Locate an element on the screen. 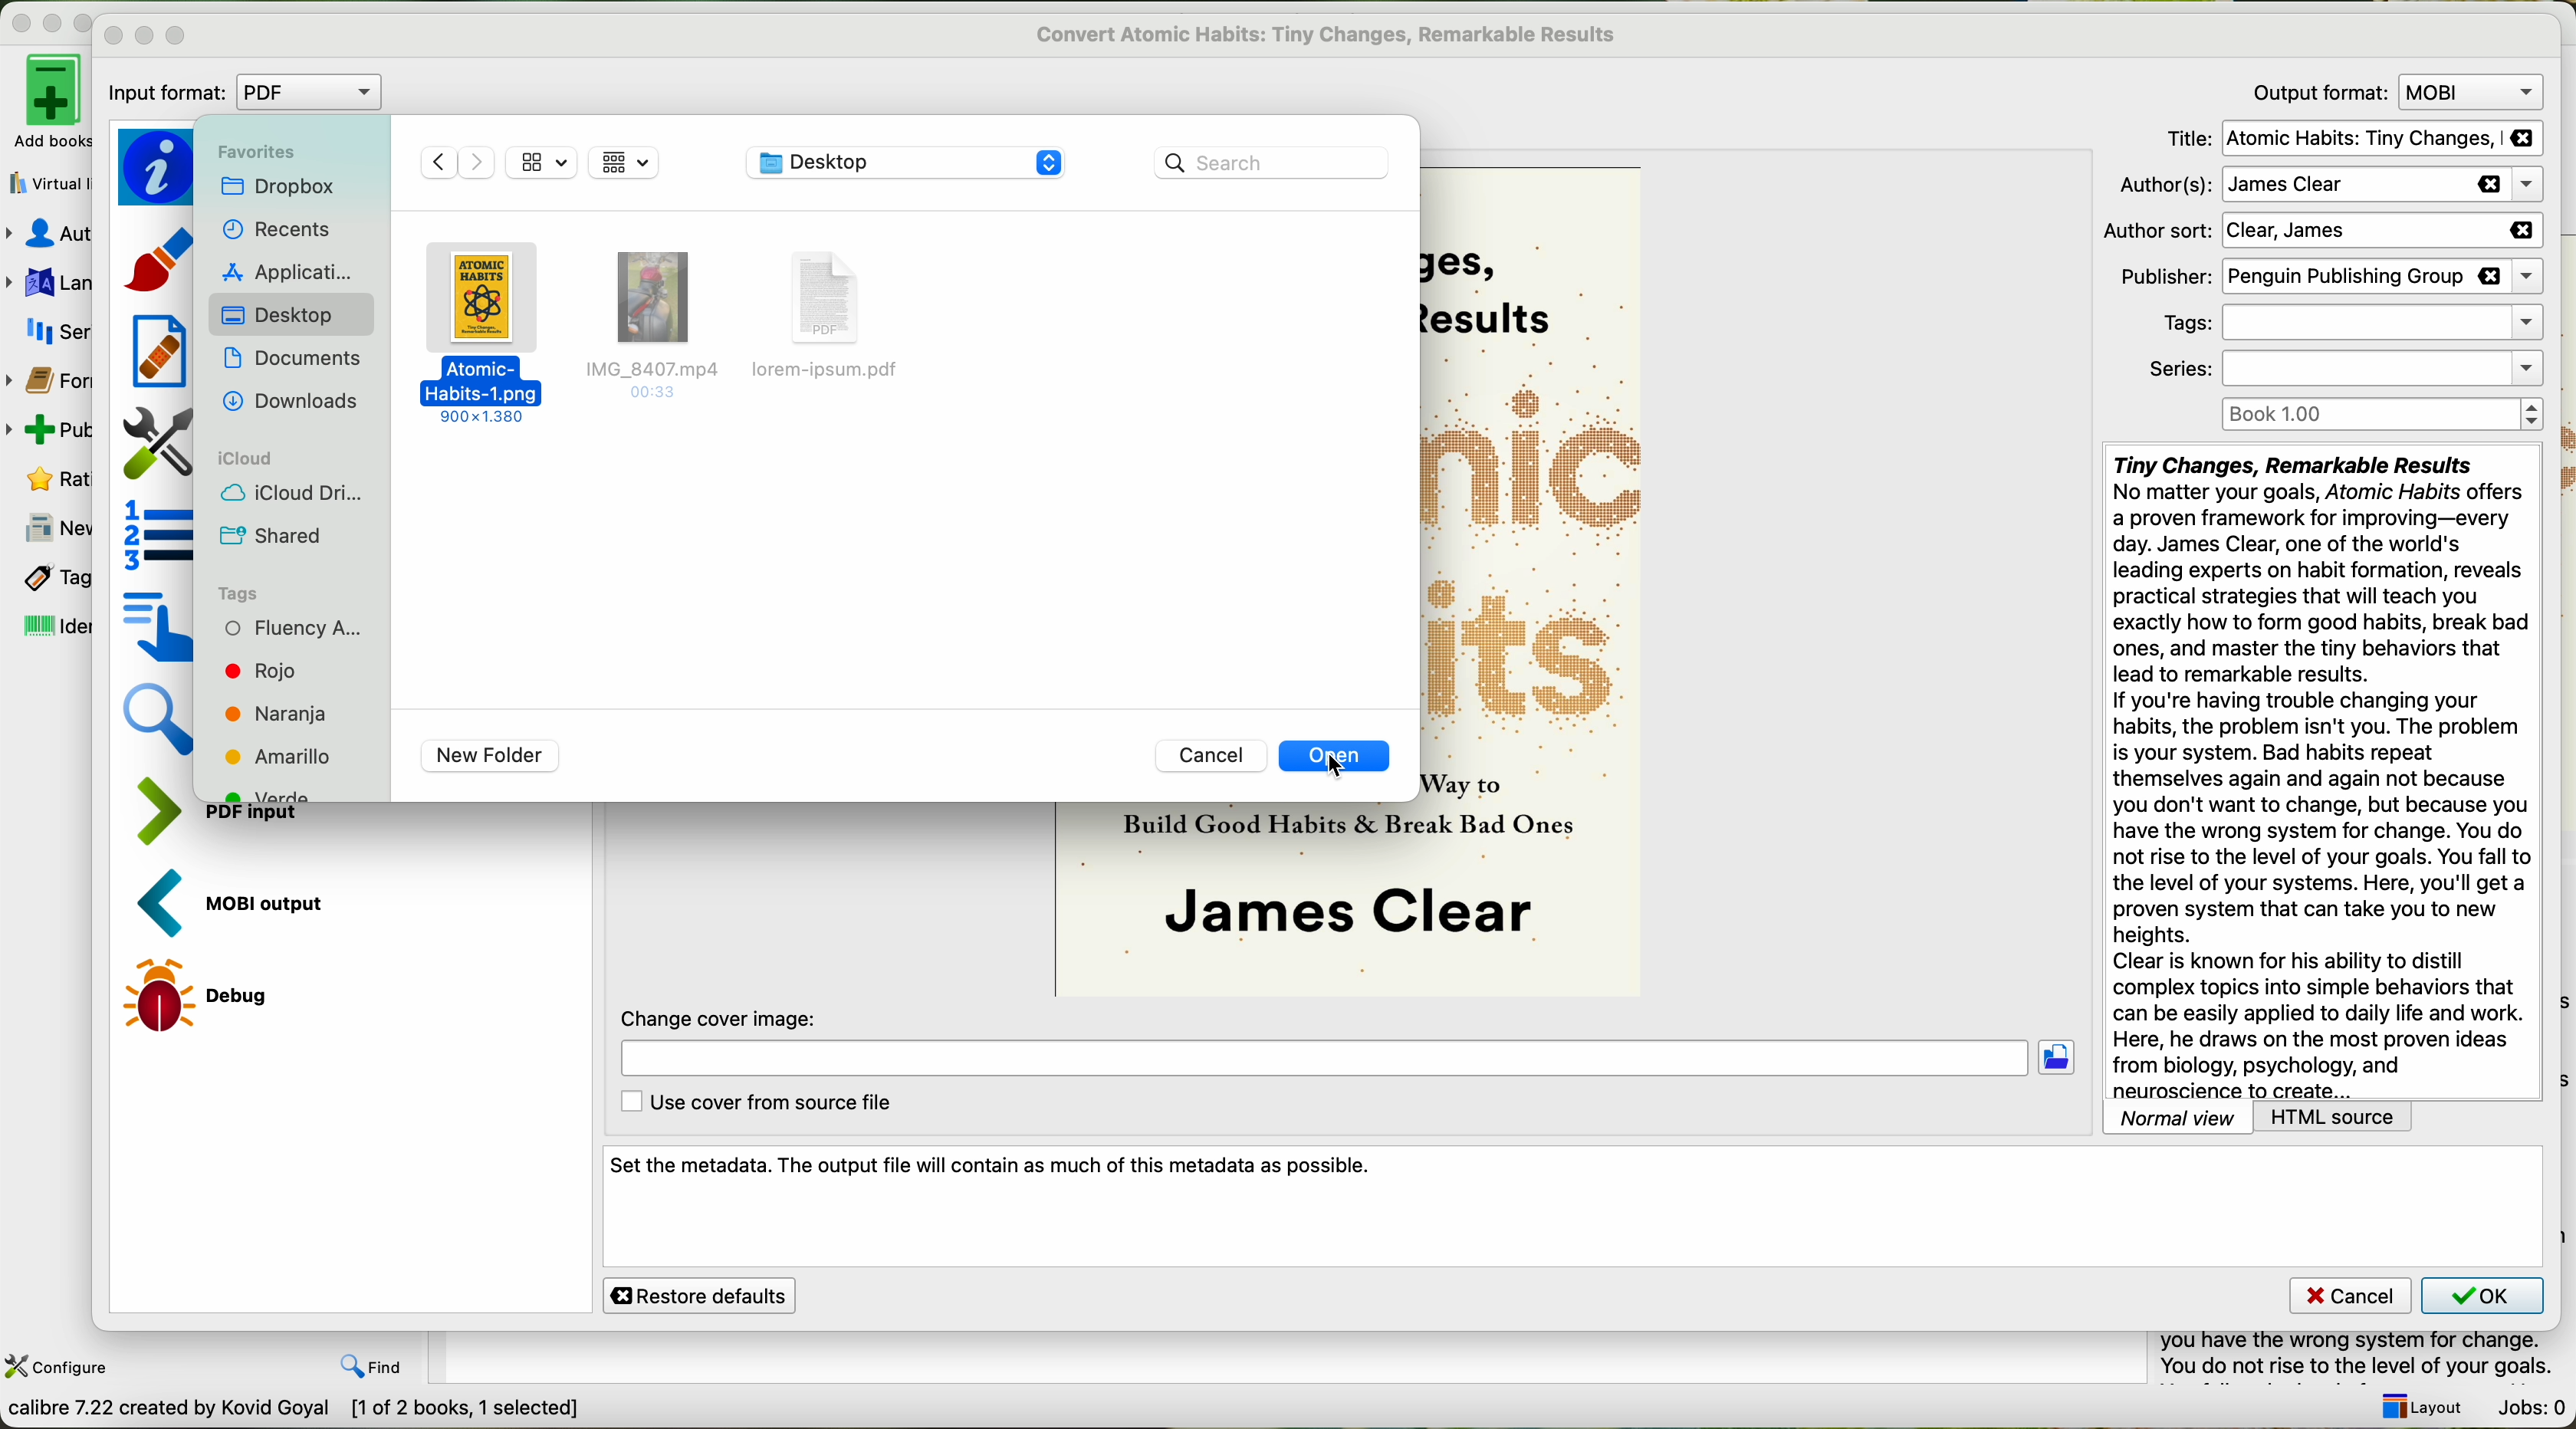 This screenshot has height=1429, width=2576. summary is located at coordinates (2367, 1357).